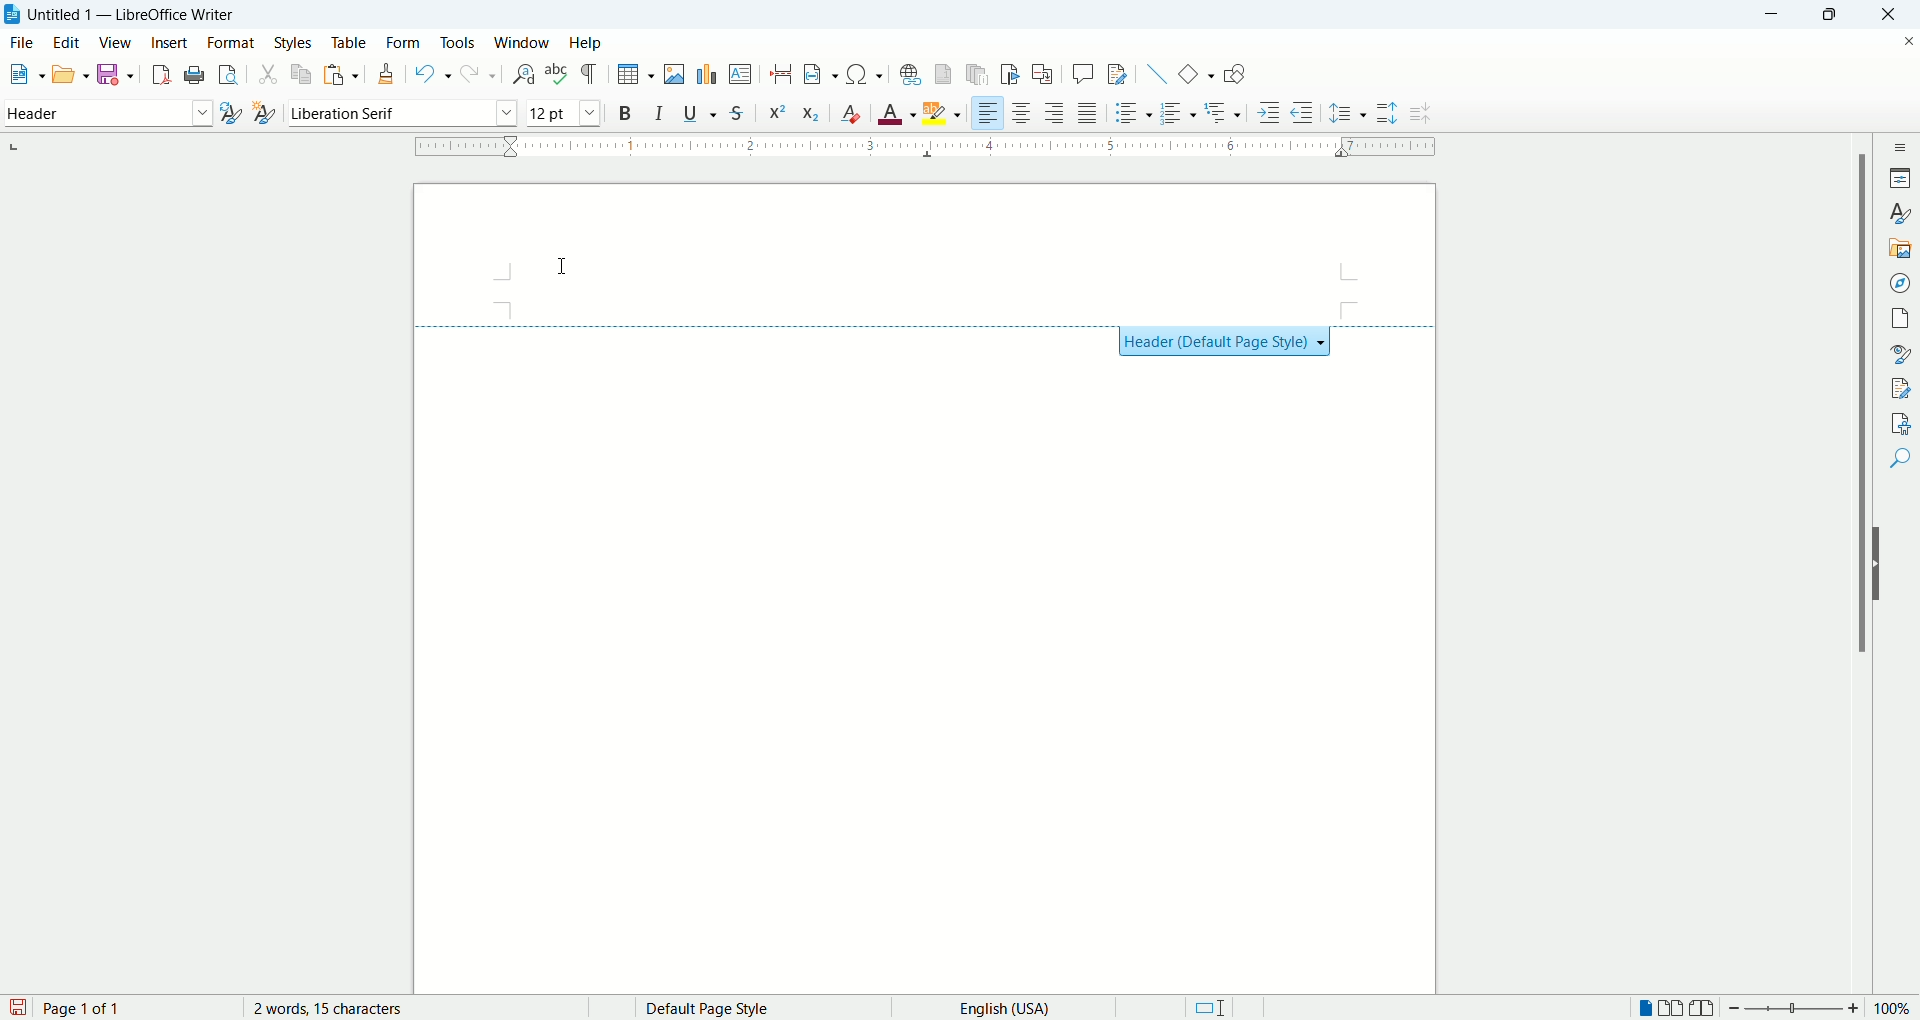 Image resolution: width=1920 pixels, height=1020 pixels. What do you see at coordinates (1234, 74) in the screenshot?
I see `show draw functions` at bounding box center [1234, 74].